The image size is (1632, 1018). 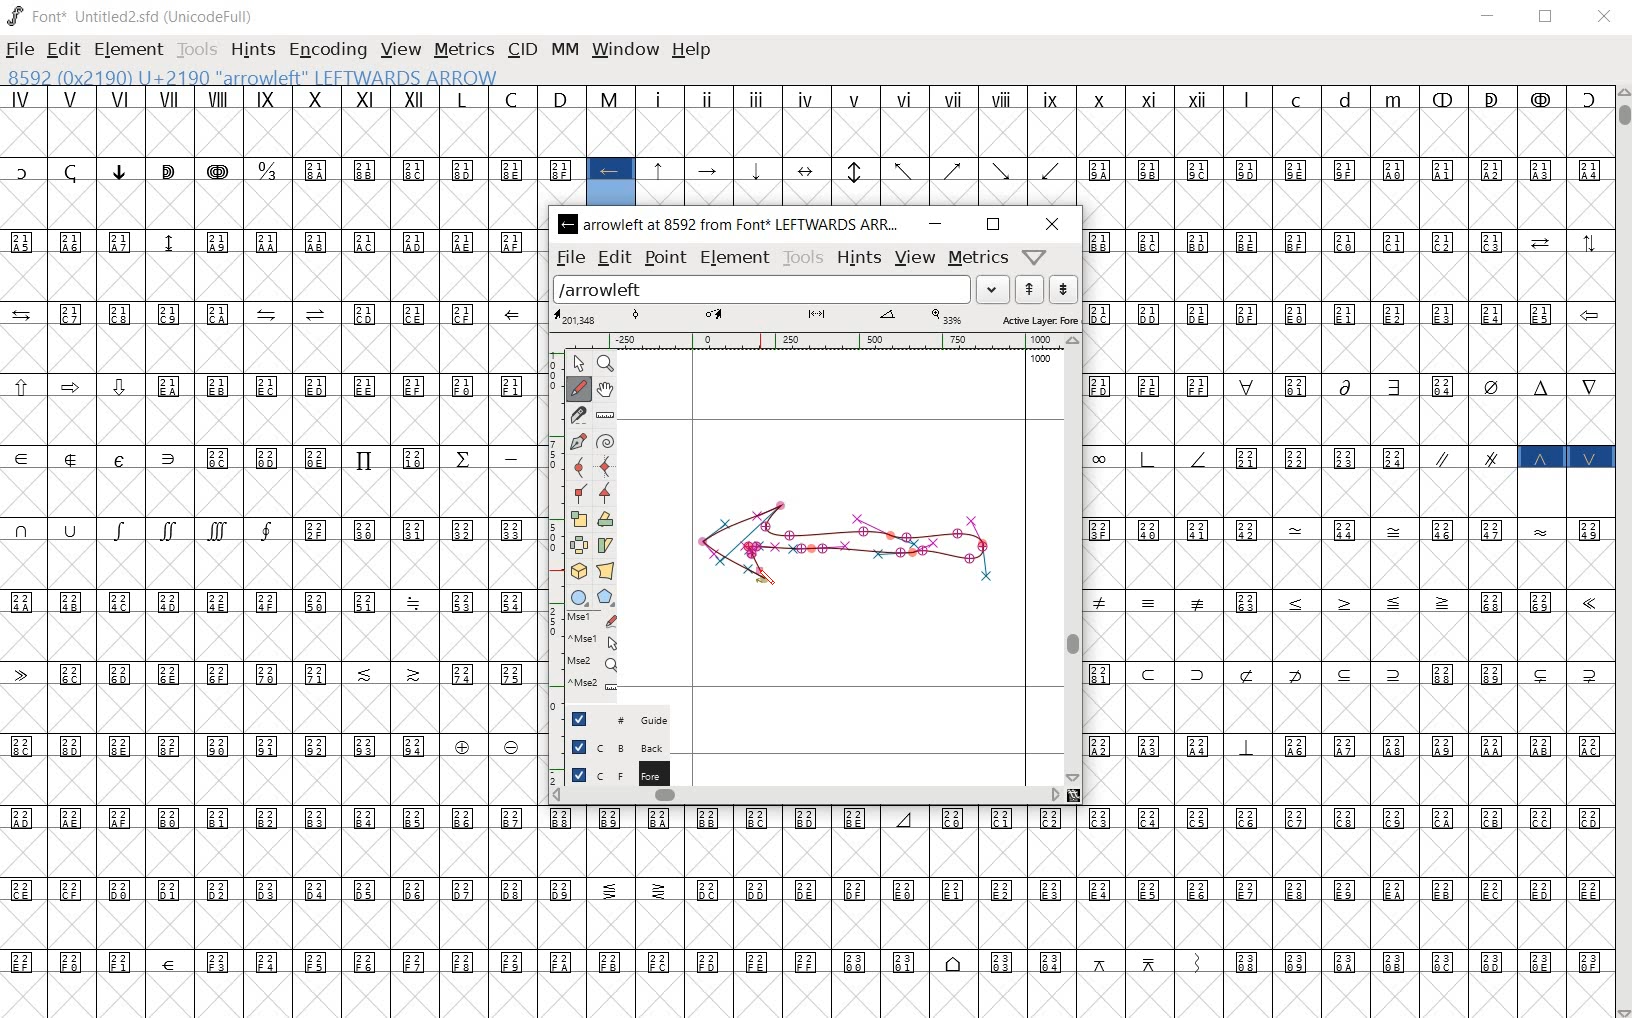 What do you see at coordinates (663, 256) in the screenshot?
I see `point` at bounding box center [663, 256].